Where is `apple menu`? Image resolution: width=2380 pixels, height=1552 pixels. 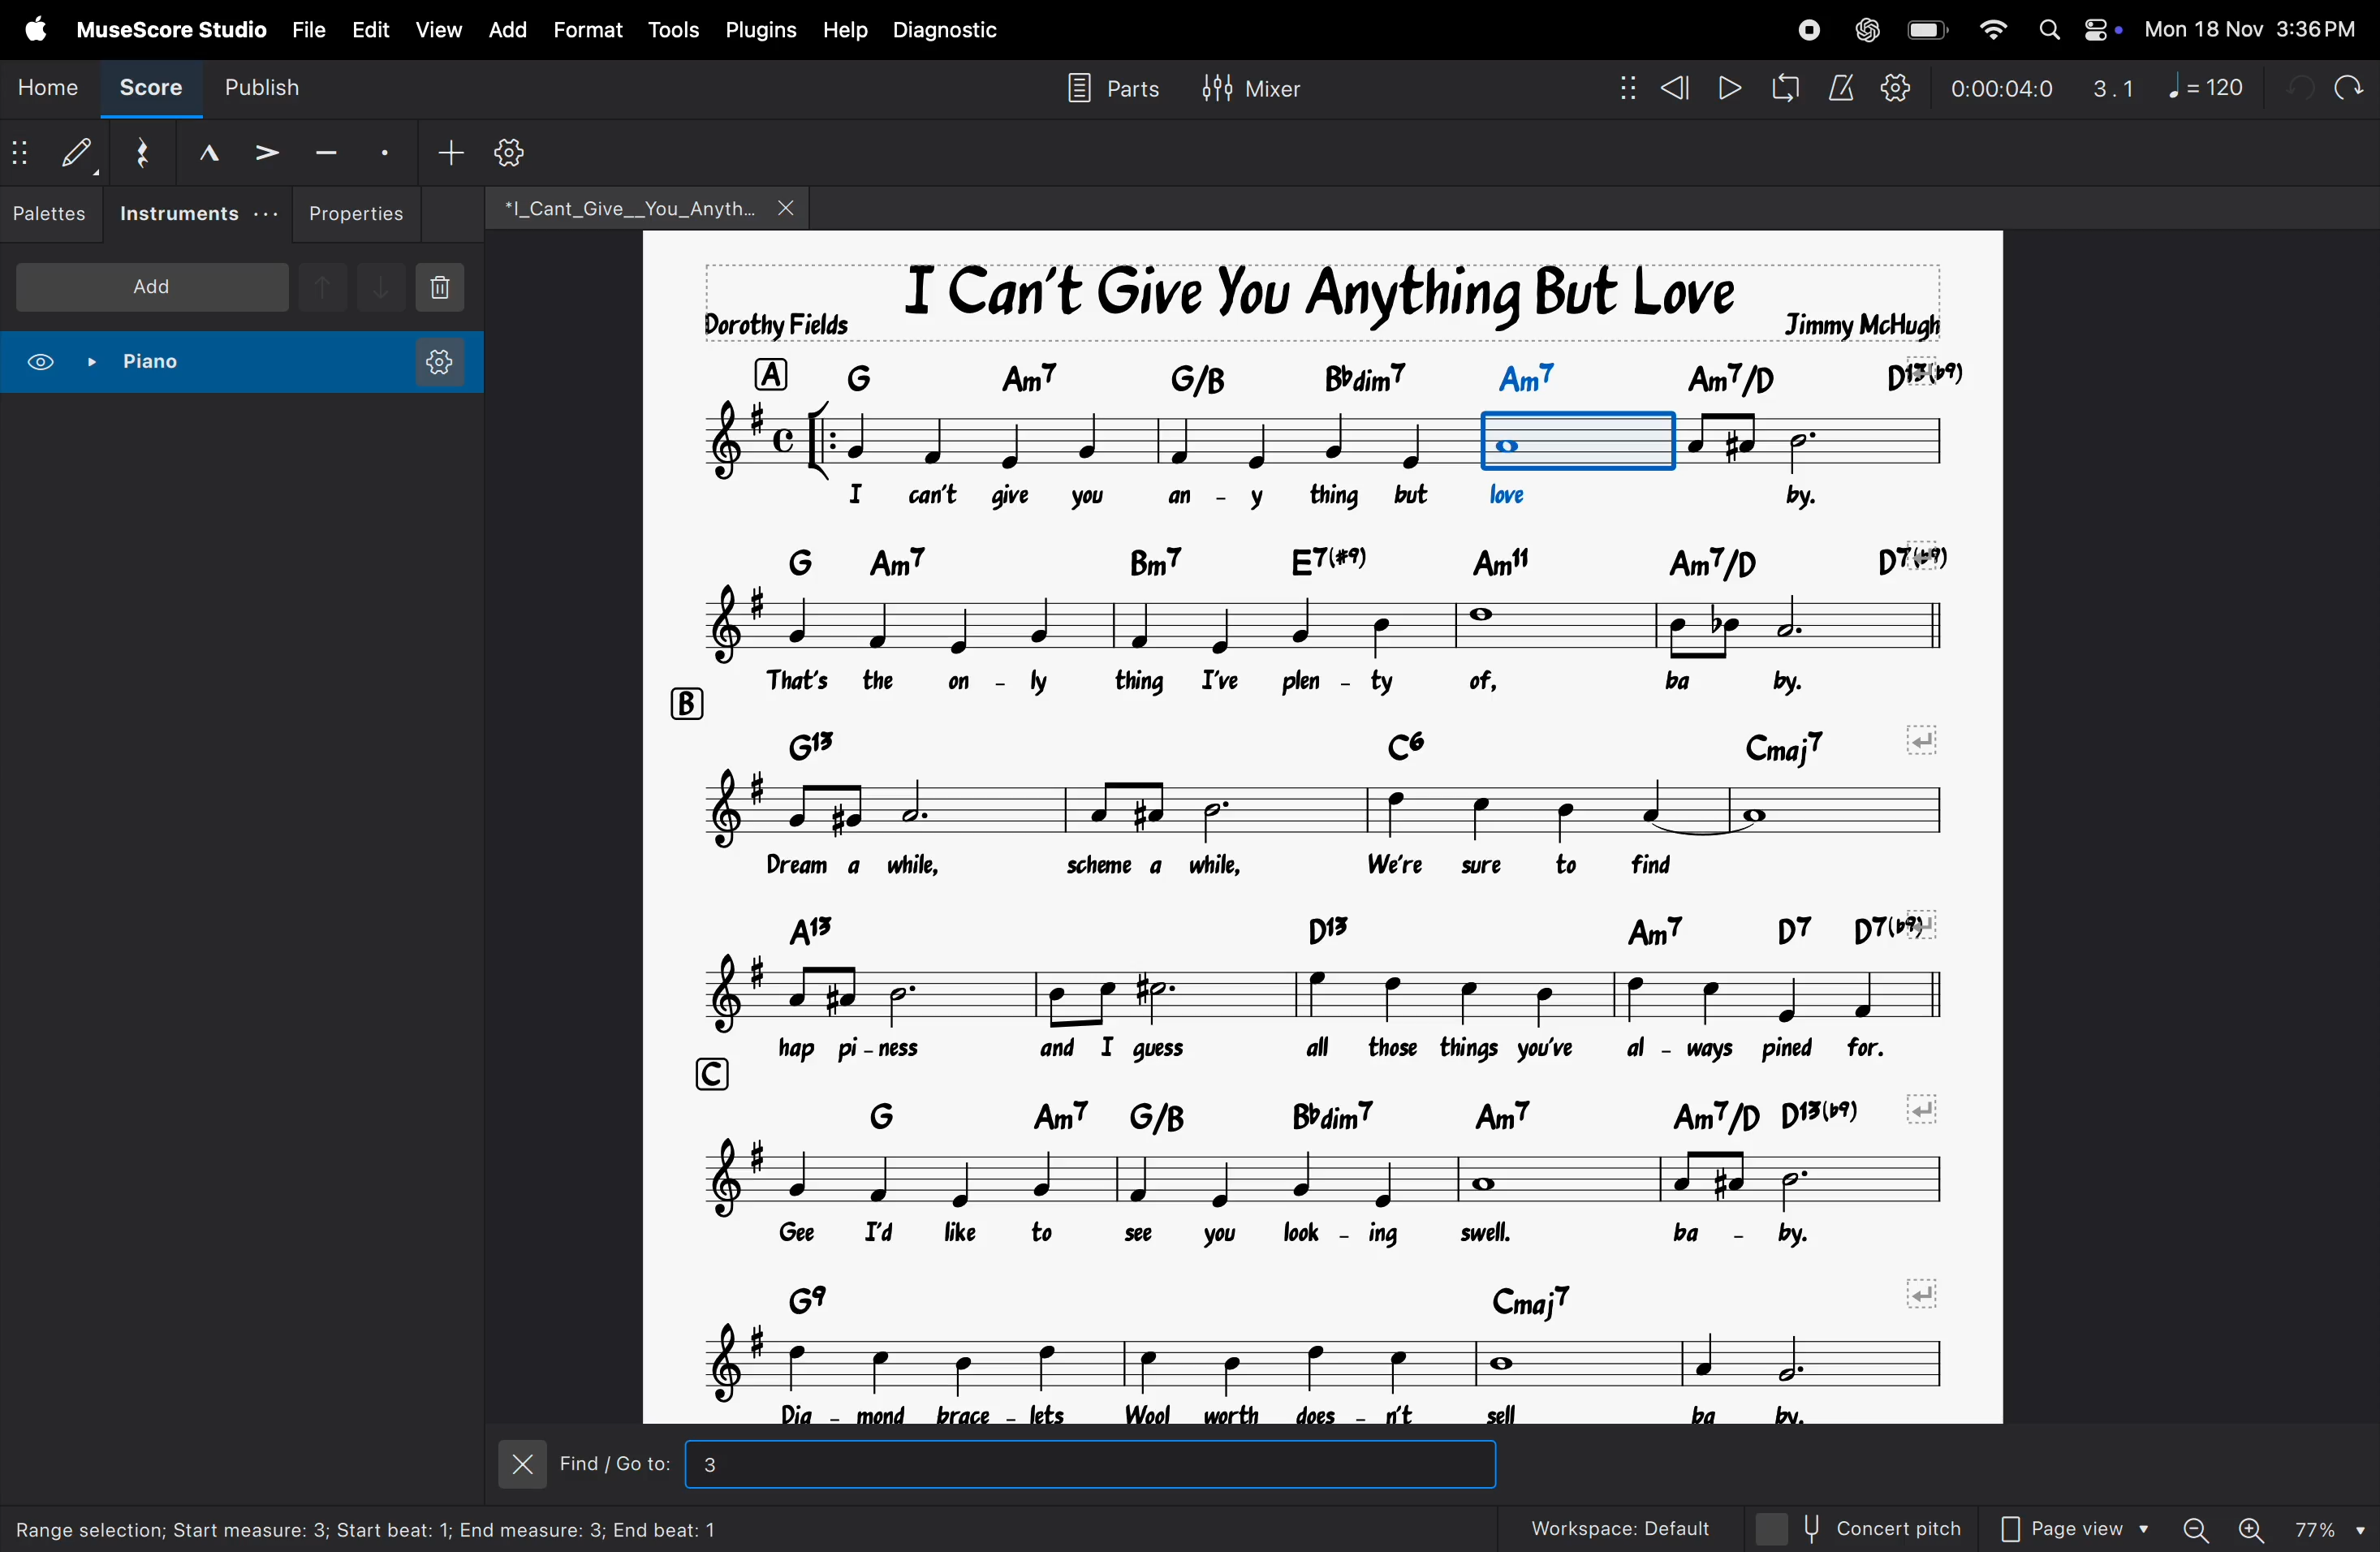
apple menu is located at coordinates (27, 30).